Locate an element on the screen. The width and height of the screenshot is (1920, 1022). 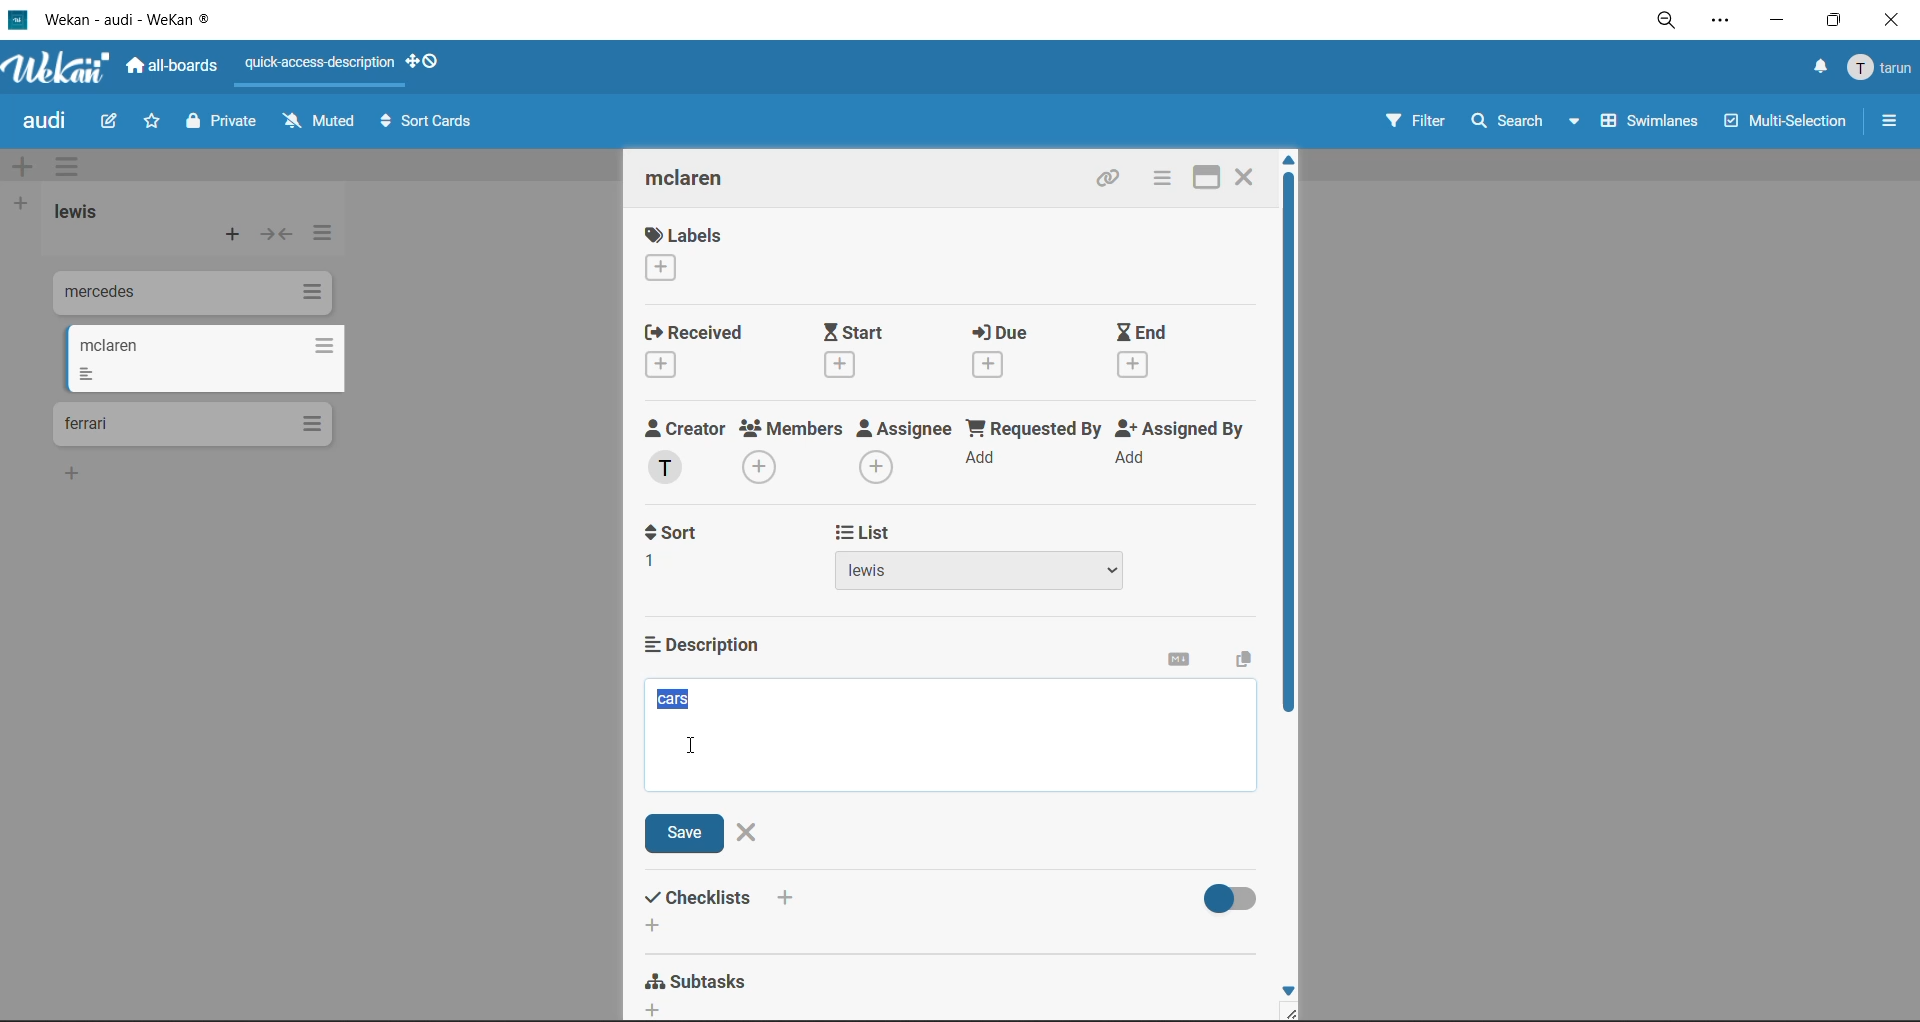
muted is located at coordinates (322, 121).